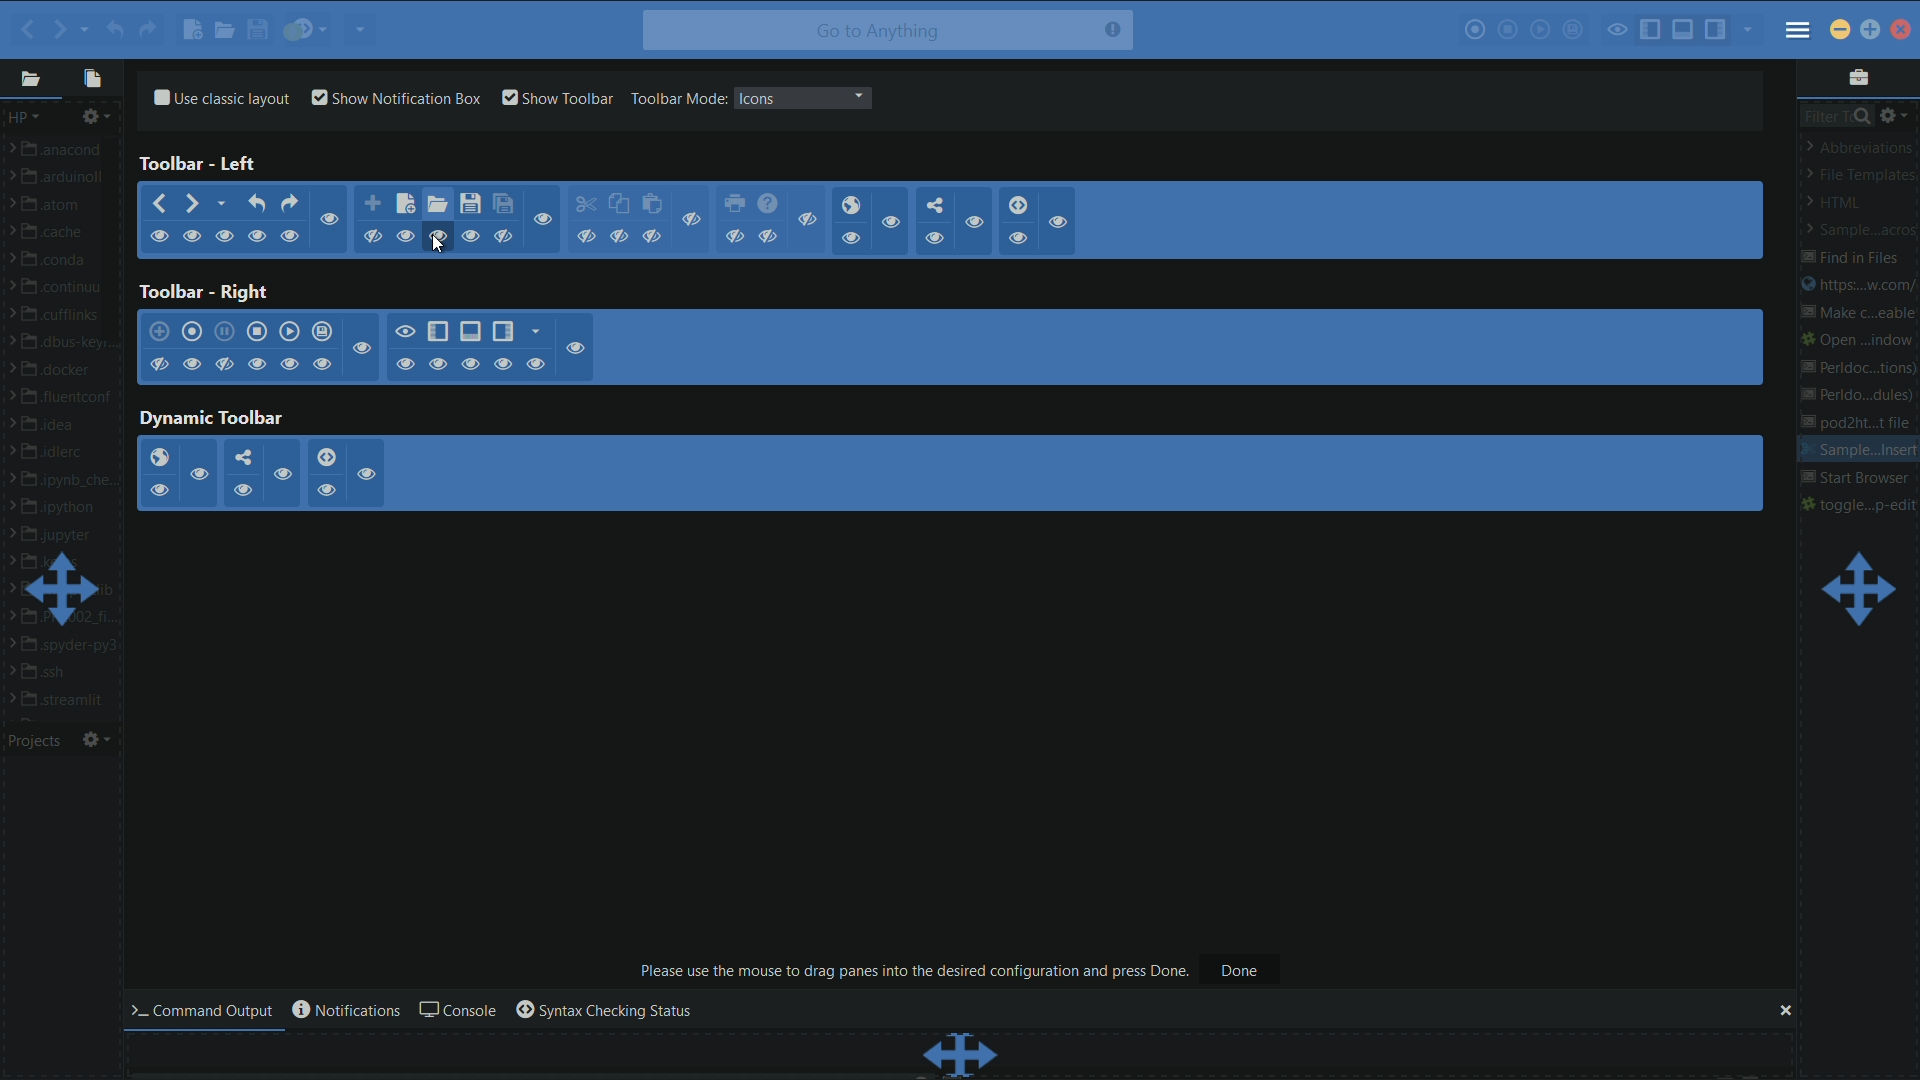 The width and height of the screenshot is (1920, 1080). I want to click on hide/show, so click(405, 330).